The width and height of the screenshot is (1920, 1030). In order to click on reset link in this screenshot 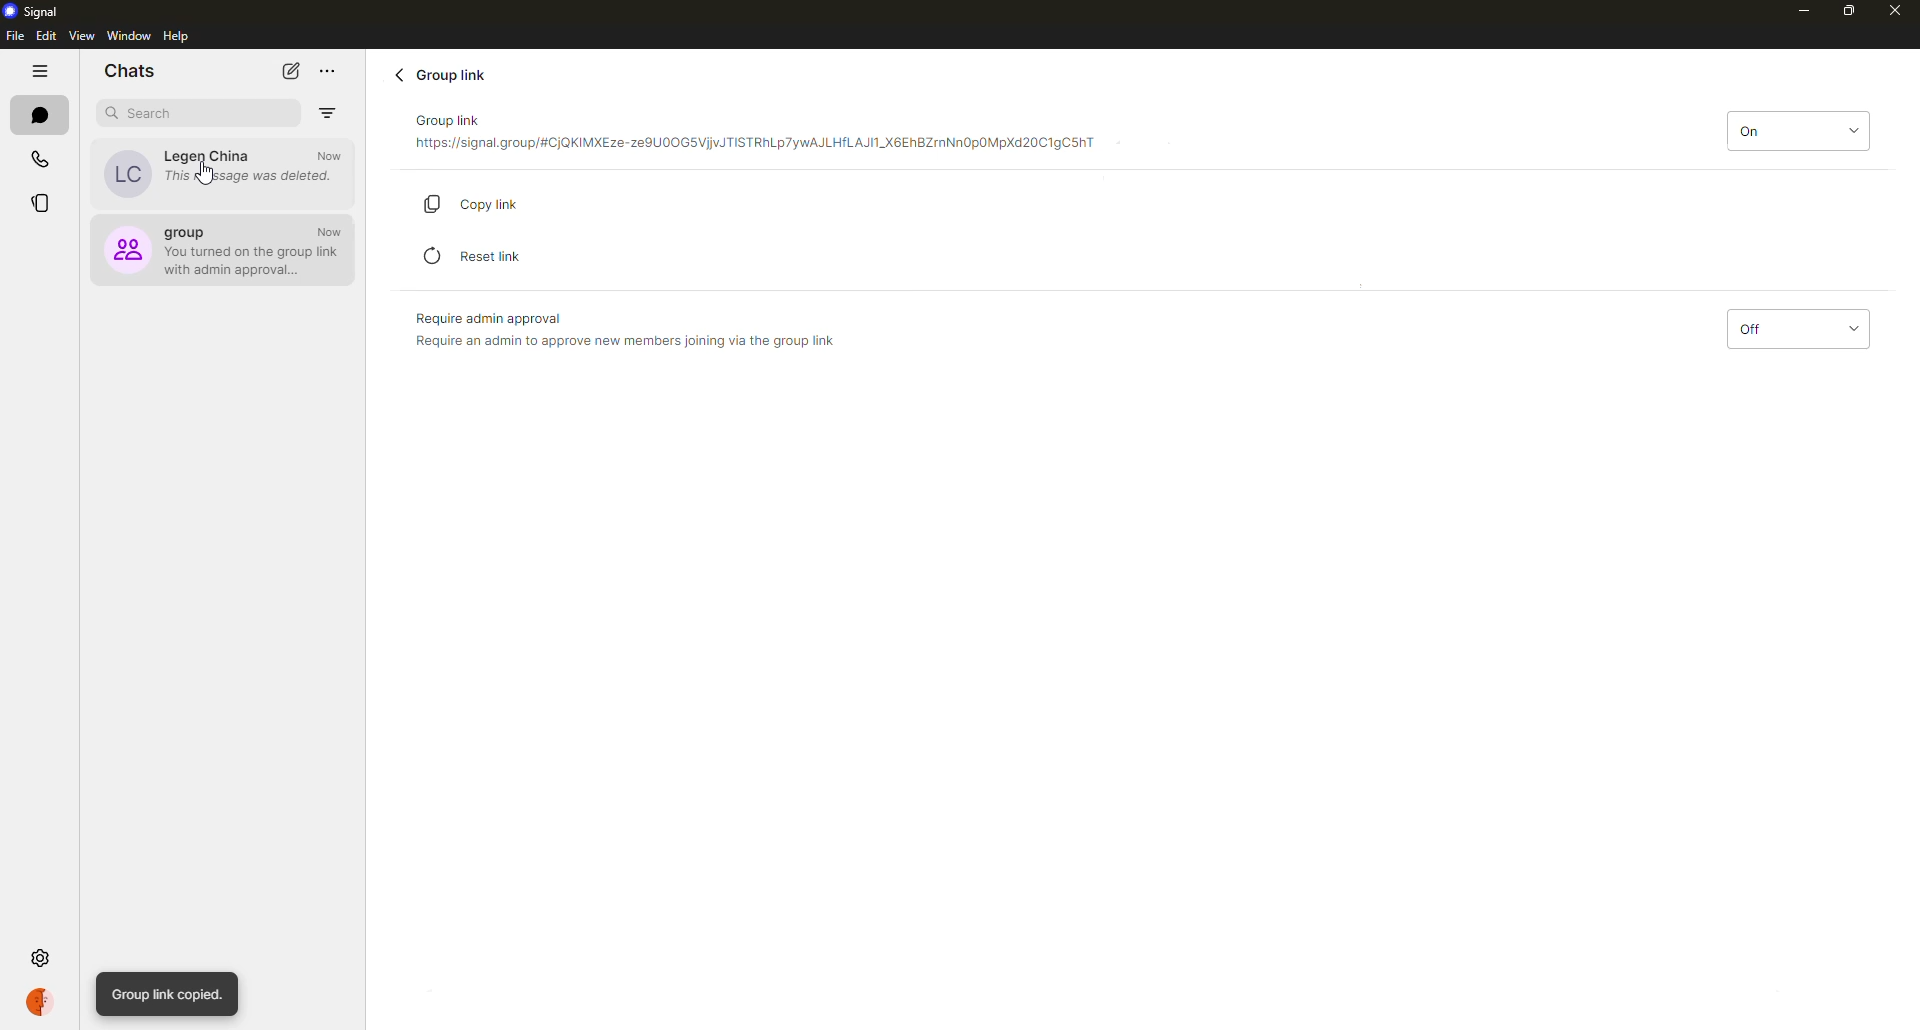, I will do `click(477, 255)`.